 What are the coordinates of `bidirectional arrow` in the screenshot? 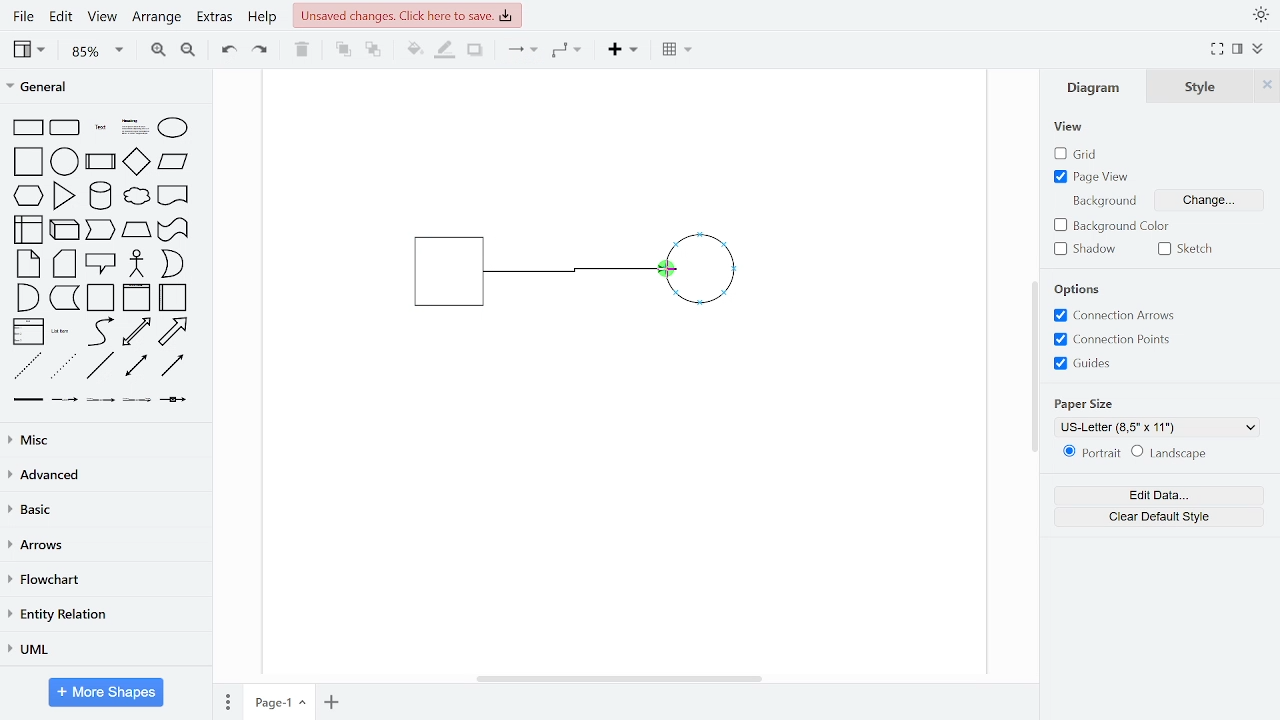 It's located at (136, 332).